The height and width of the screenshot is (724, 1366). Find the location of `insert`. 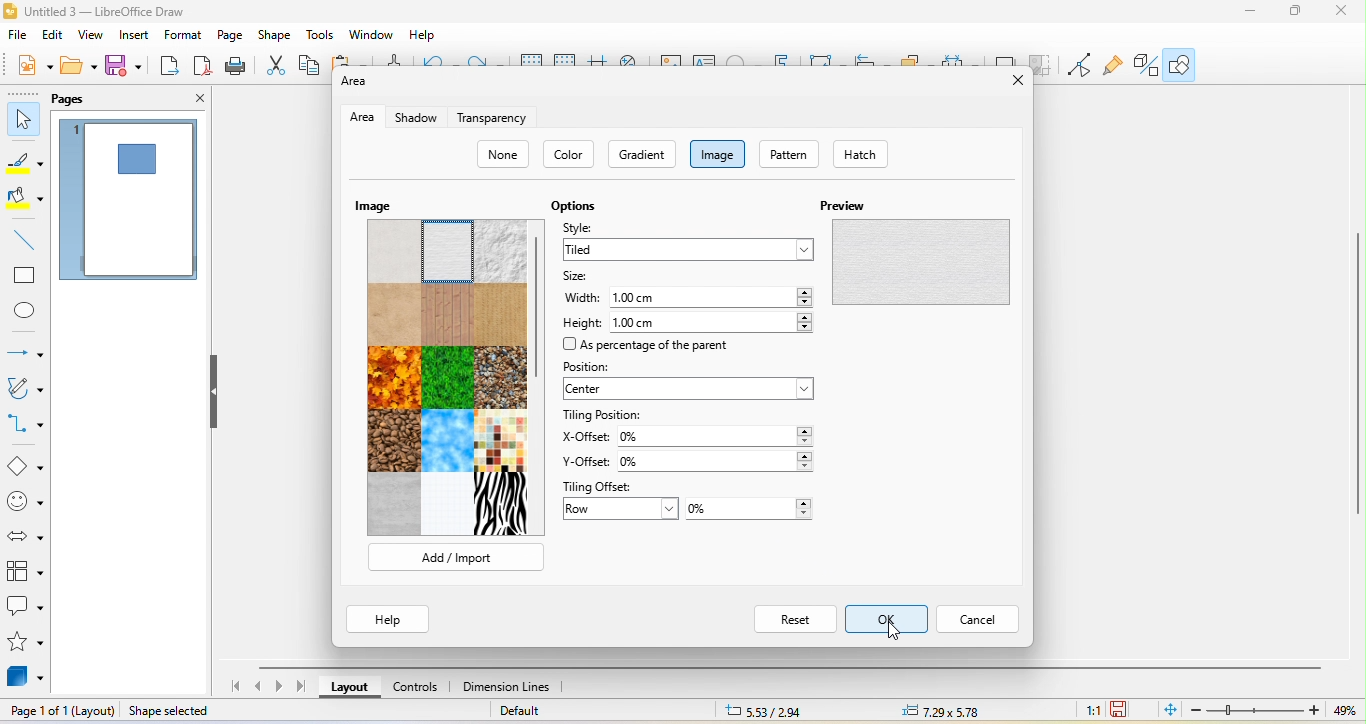

insert is located at coordinates (136, 37).